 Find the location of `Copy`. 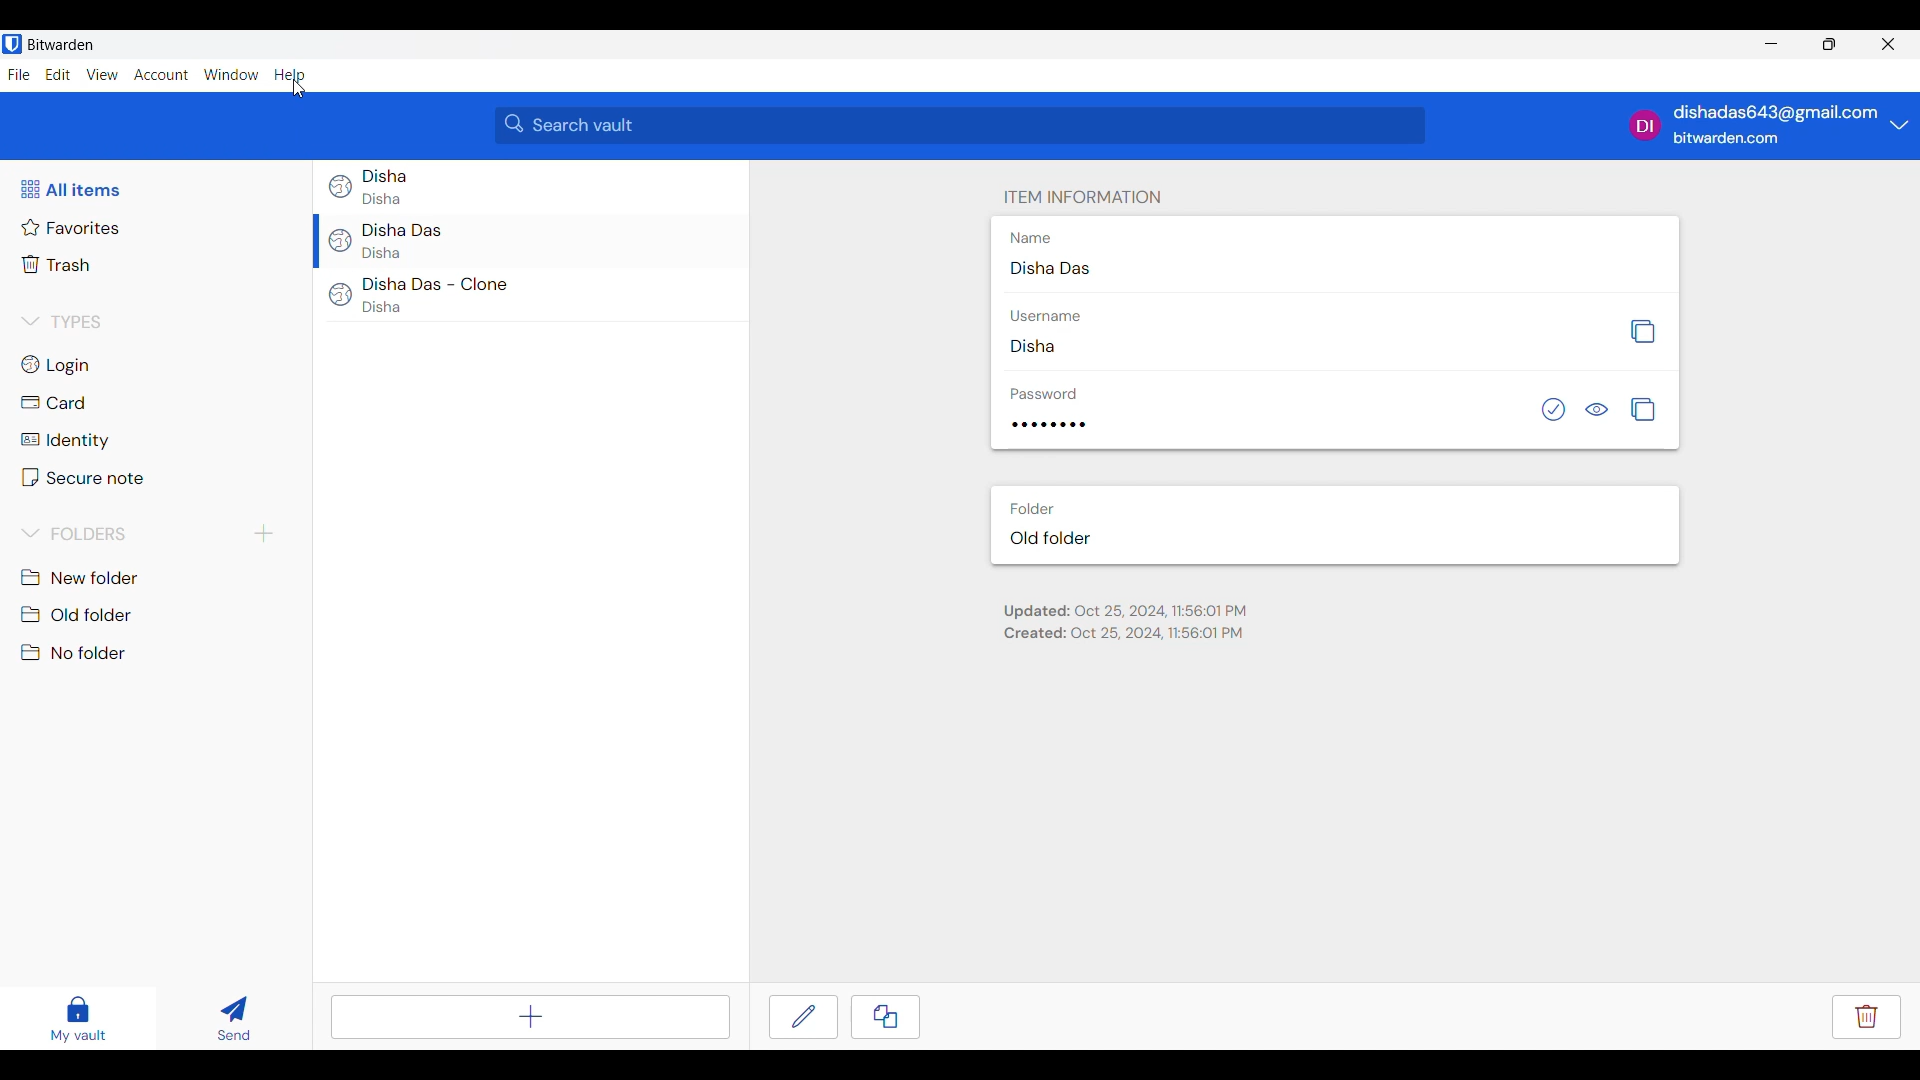

Copy is located at coordinates (885, 1017).